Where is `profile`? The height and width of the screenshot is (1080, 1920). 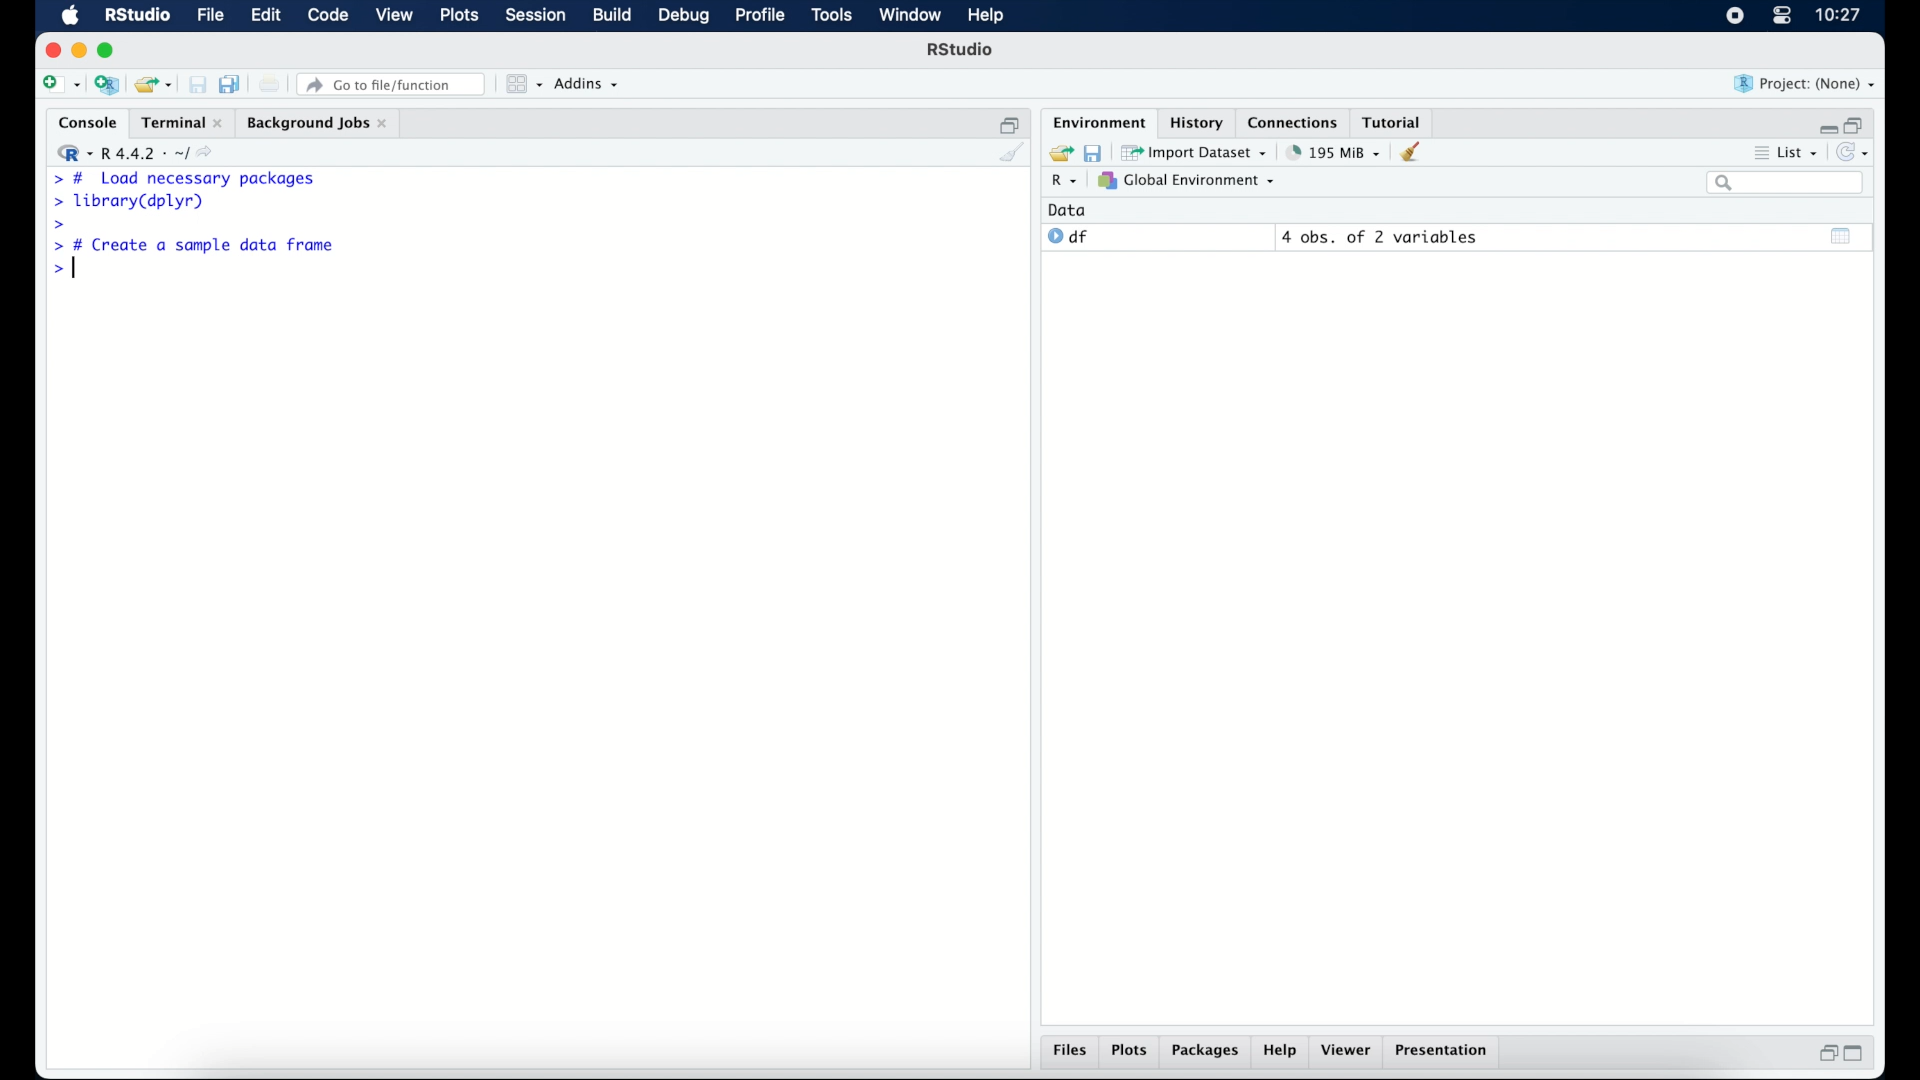 profile is located at coordinates (760, 16).